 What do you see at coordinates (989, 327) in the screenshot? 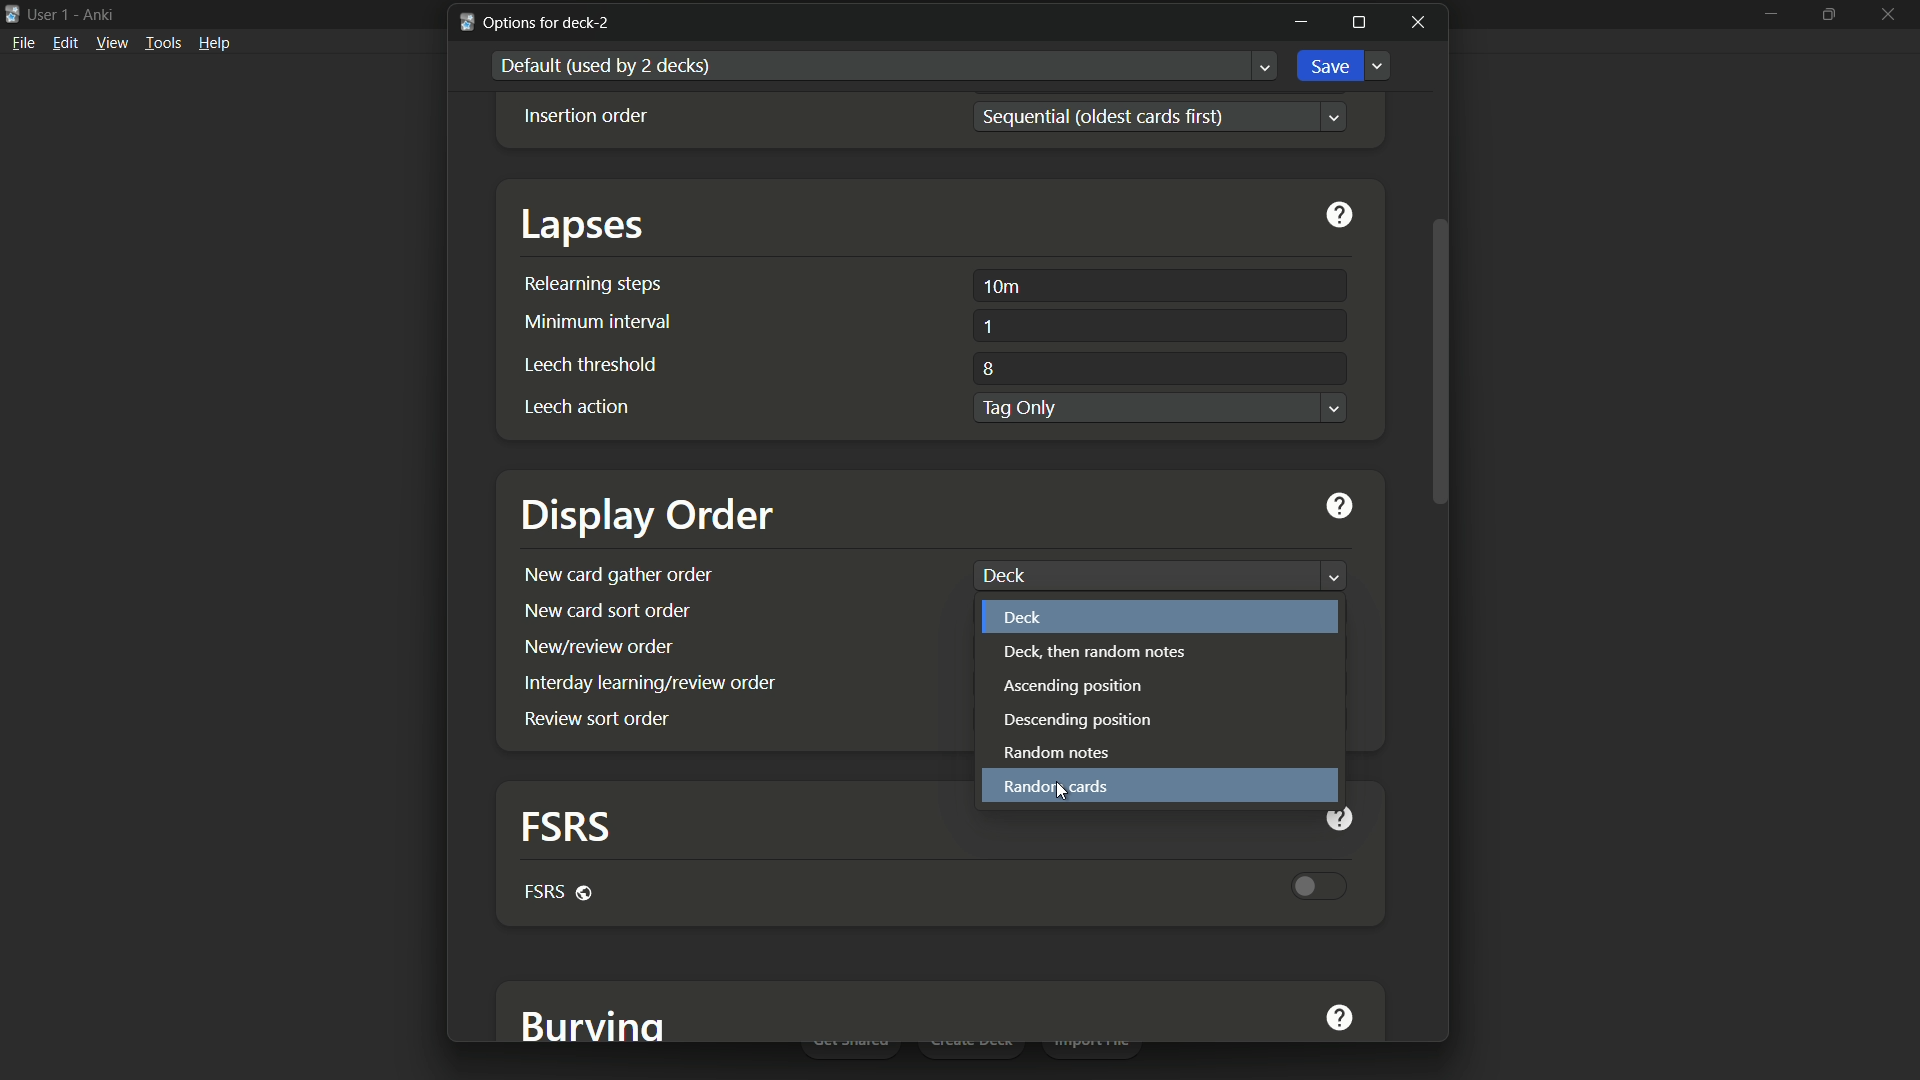
I see `1` at bounding box center [989, 327].